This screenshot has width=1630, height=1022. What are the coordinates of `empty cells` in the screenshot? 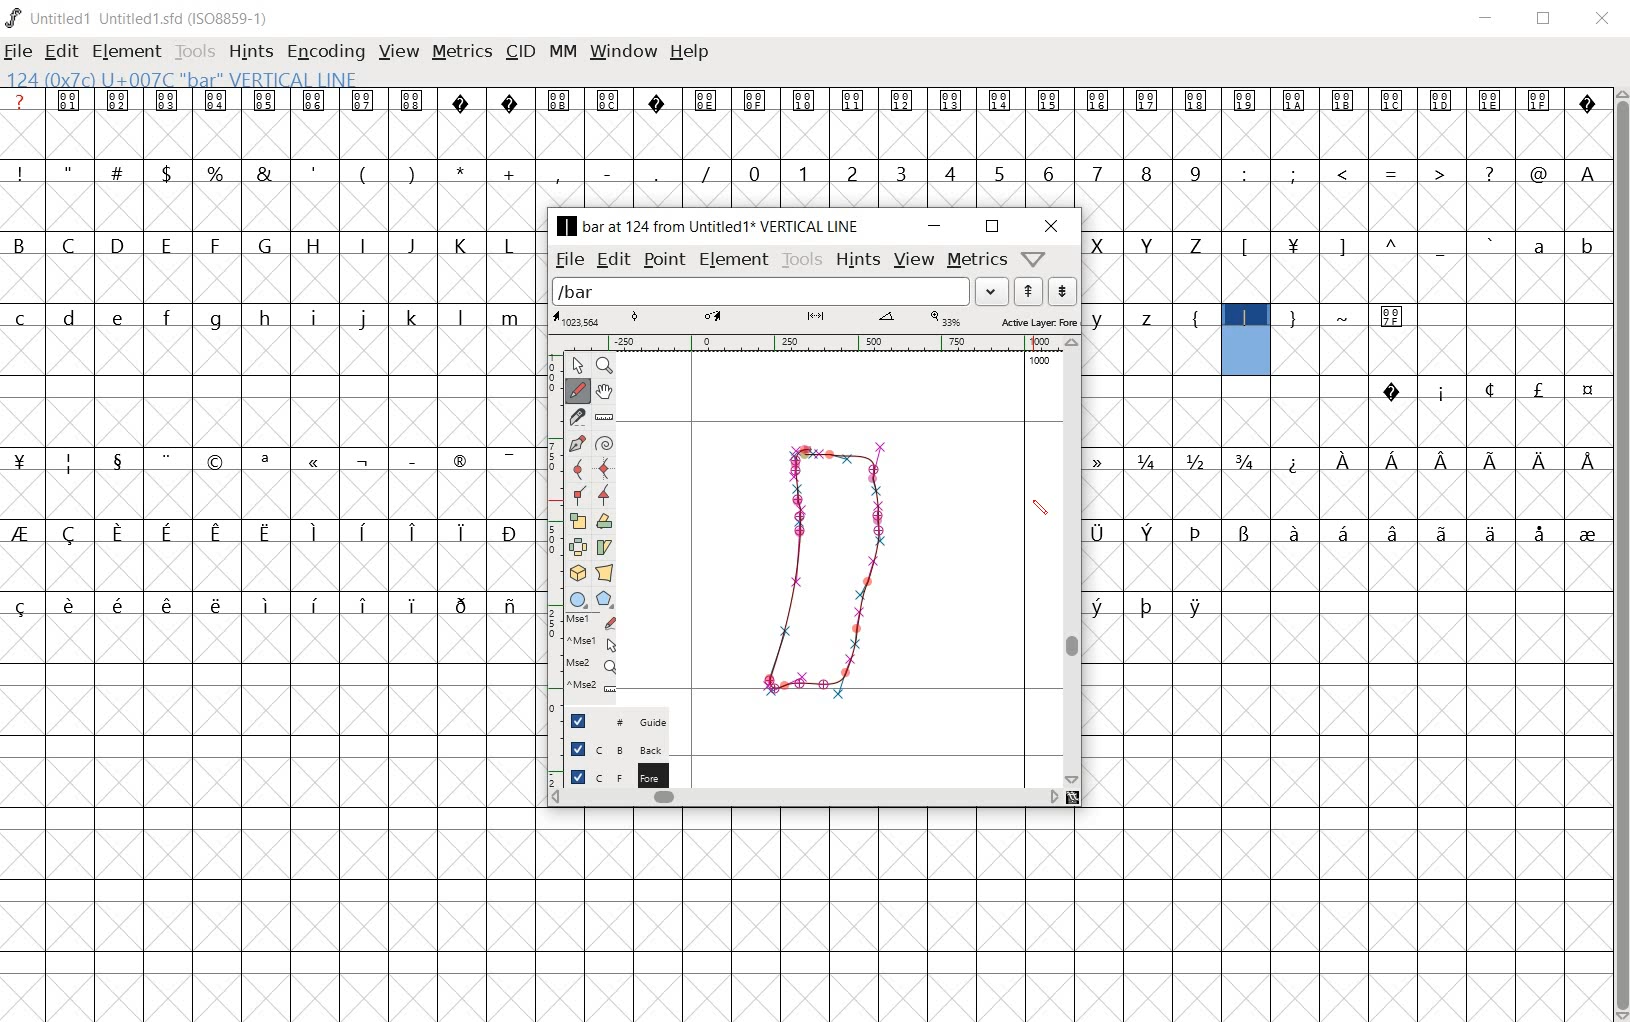 It's located at (272, 565).